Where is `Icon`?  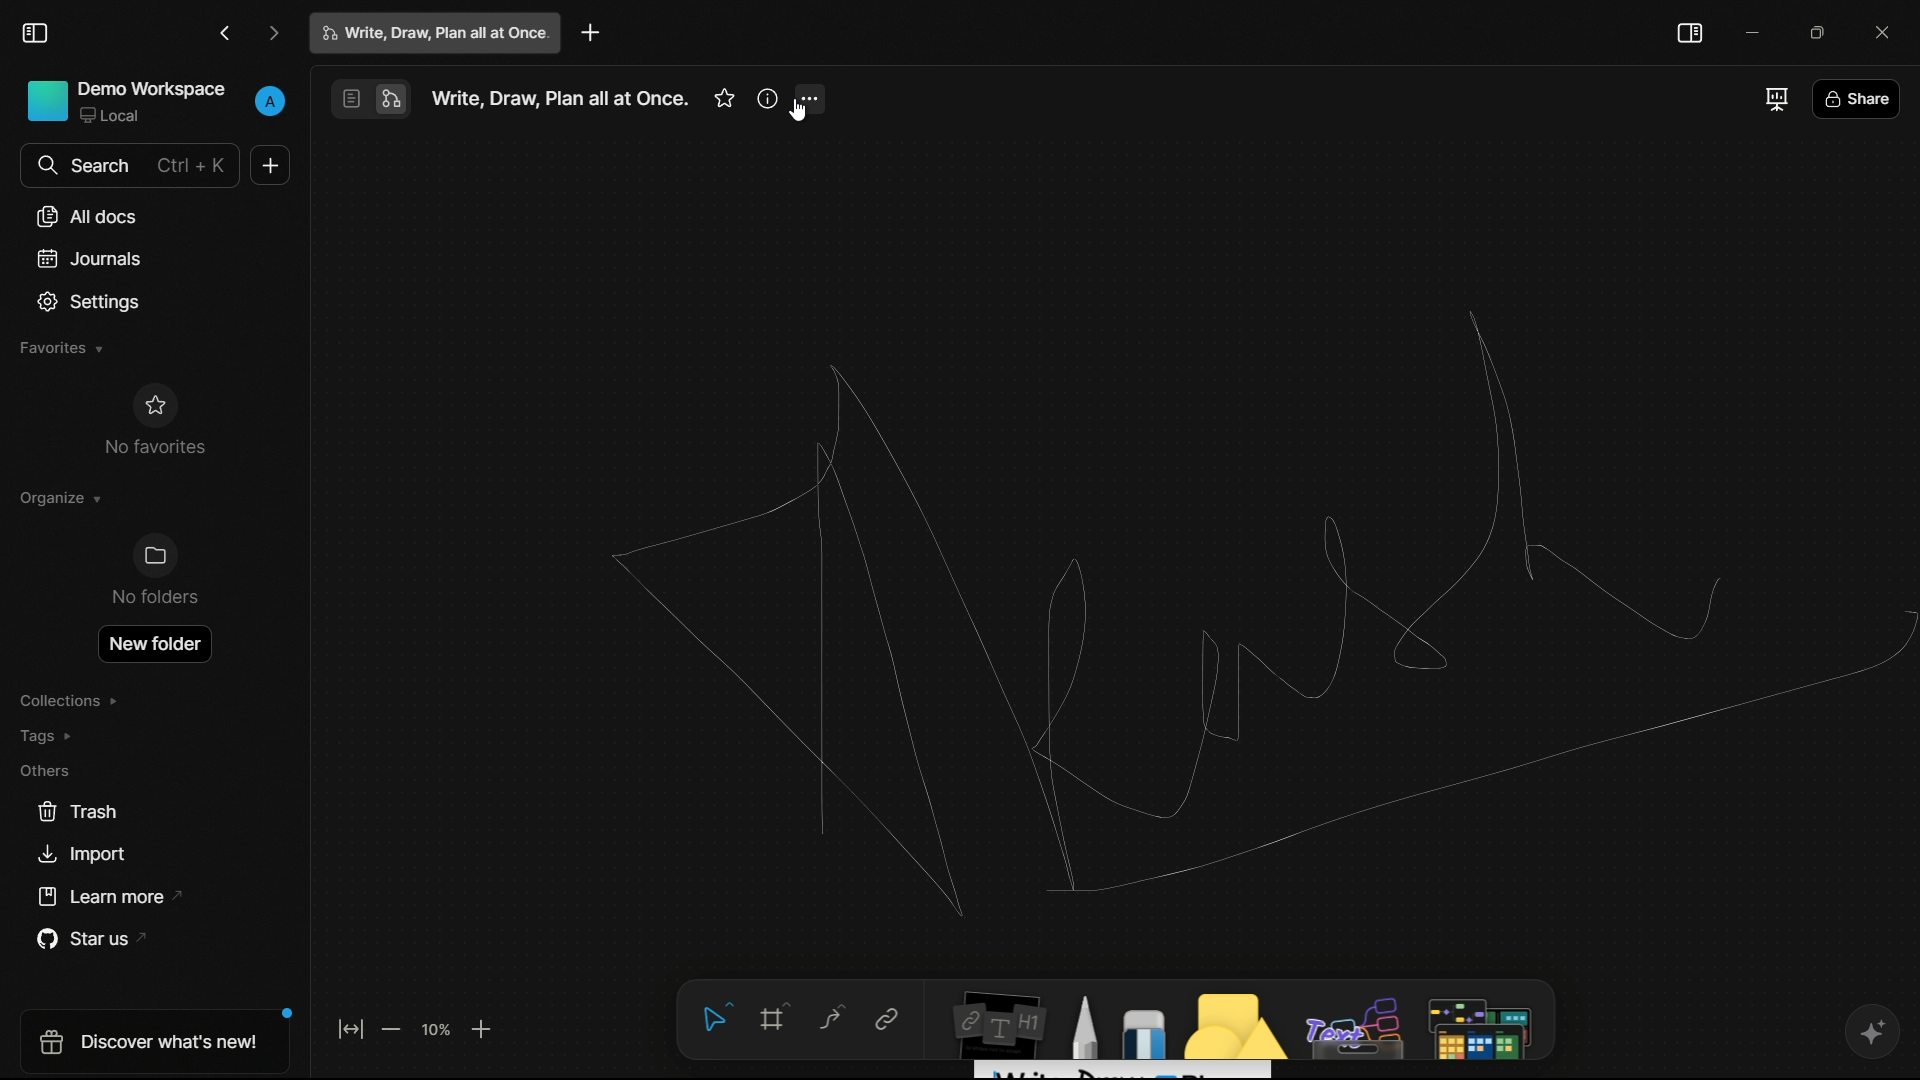 Icon is located at coordinates (47, 102).